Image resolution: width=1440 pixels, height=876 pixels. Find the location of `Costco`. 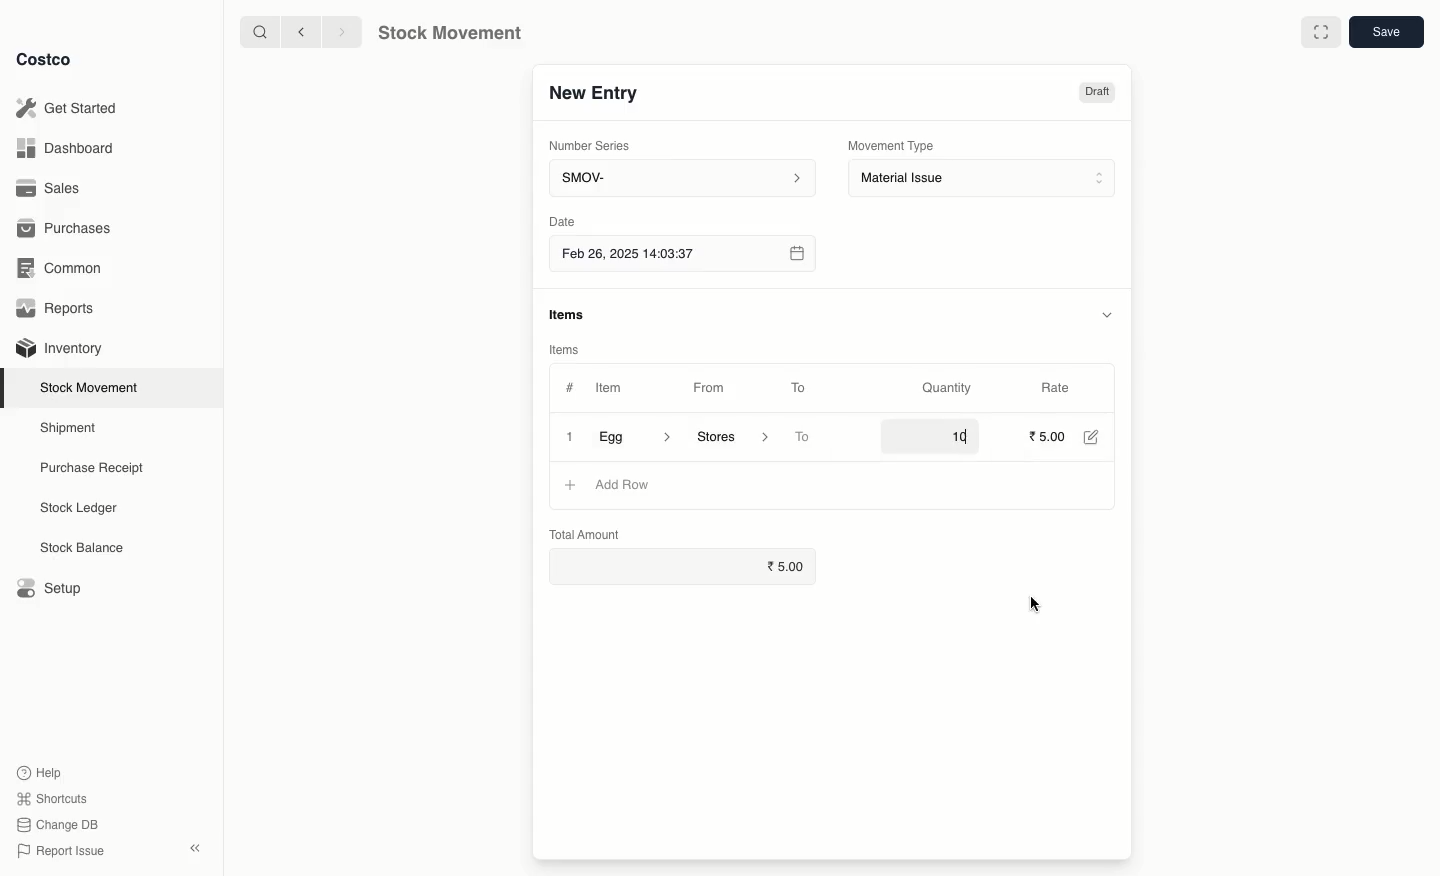

Costco is located at coordinates (45, 60).